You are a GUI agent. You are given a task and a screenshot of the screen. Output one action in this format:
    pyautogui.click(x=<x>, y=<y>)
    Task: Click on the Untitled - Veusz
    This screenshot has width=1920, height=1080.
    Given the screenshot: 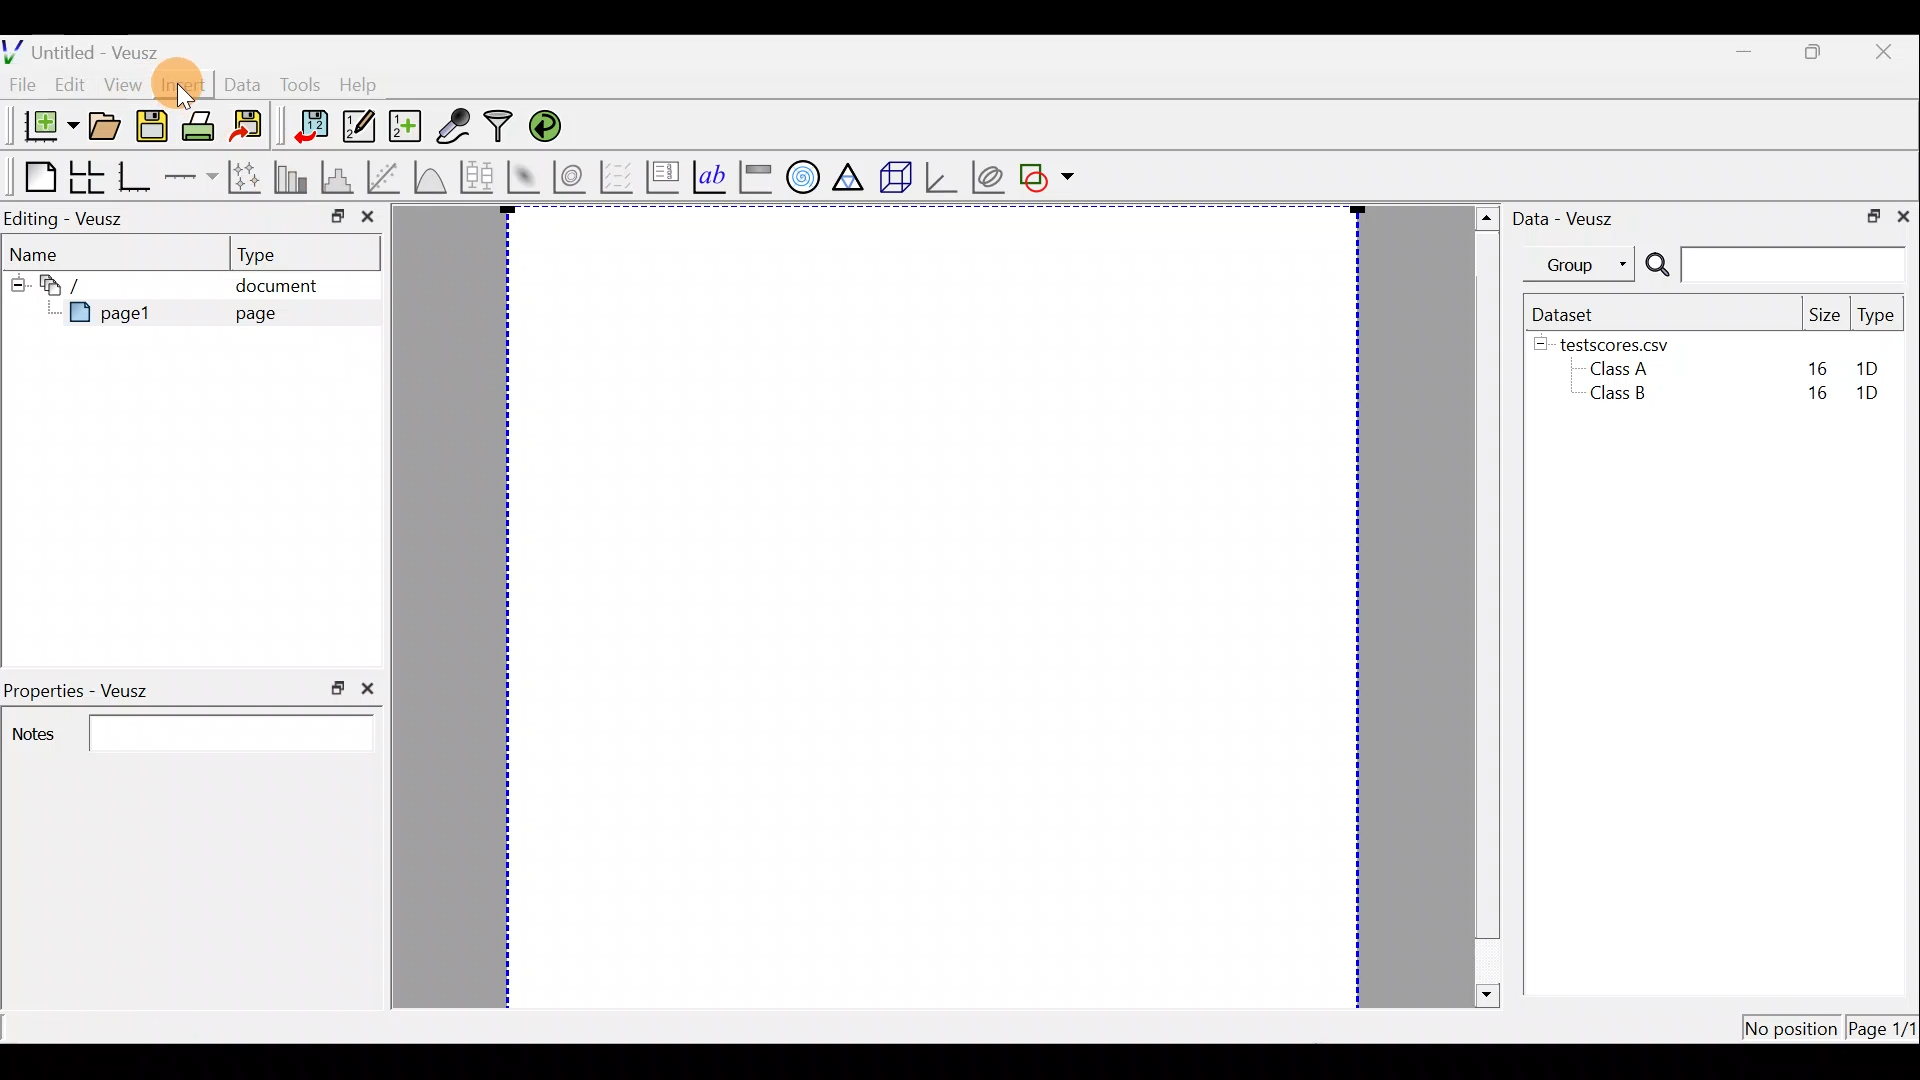 What is the action you would take?
    pyautogui.click(x=88, y=49)
    